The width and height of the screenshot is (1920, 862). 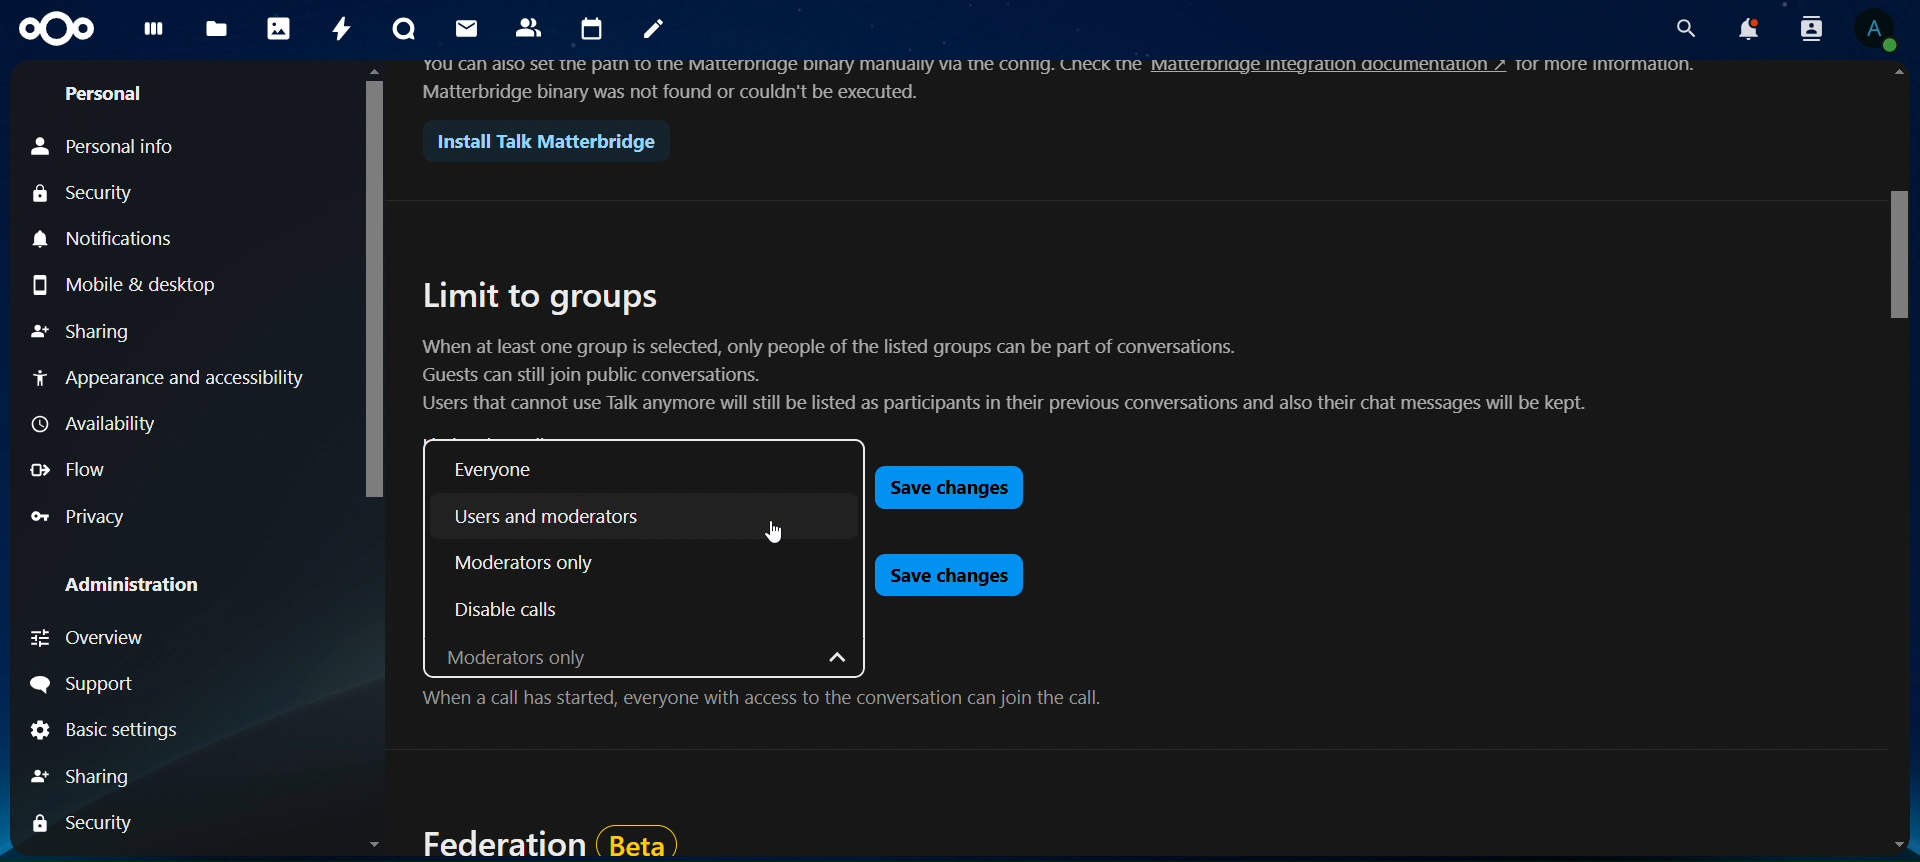 I want to click on personal, so click(x=110, y=95).